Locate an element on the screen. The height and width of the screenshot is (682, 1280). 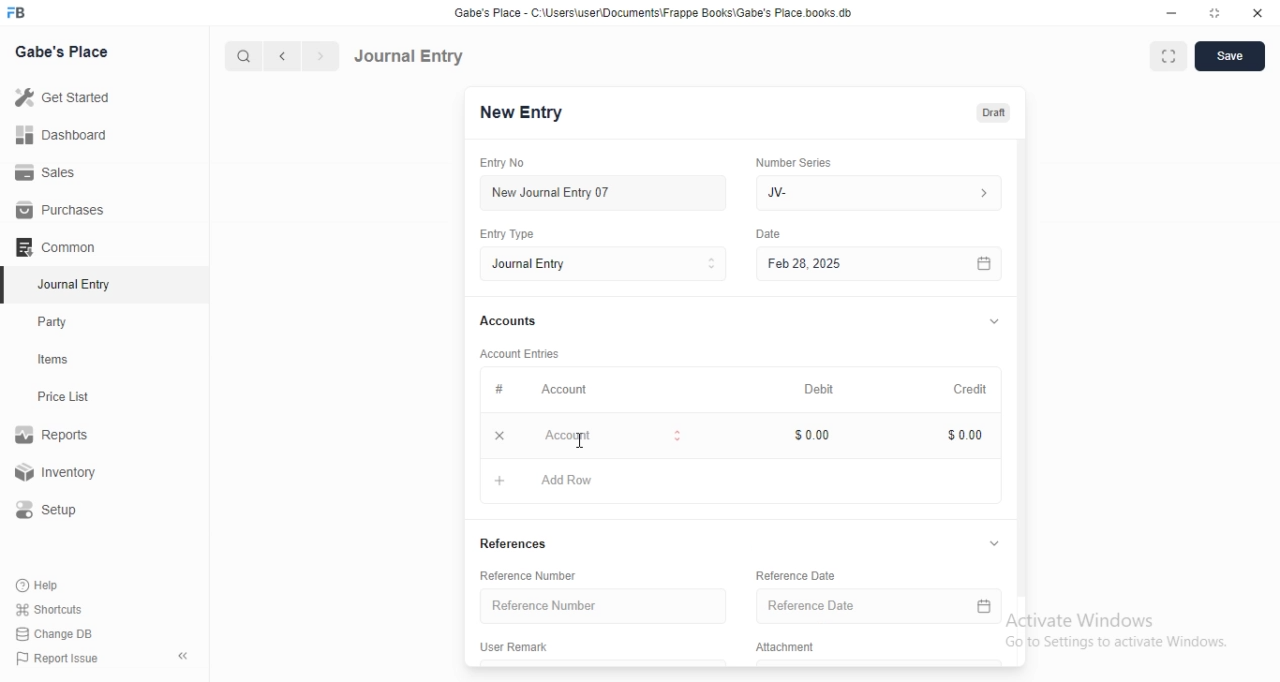
v is located at coordinates (994, 318).